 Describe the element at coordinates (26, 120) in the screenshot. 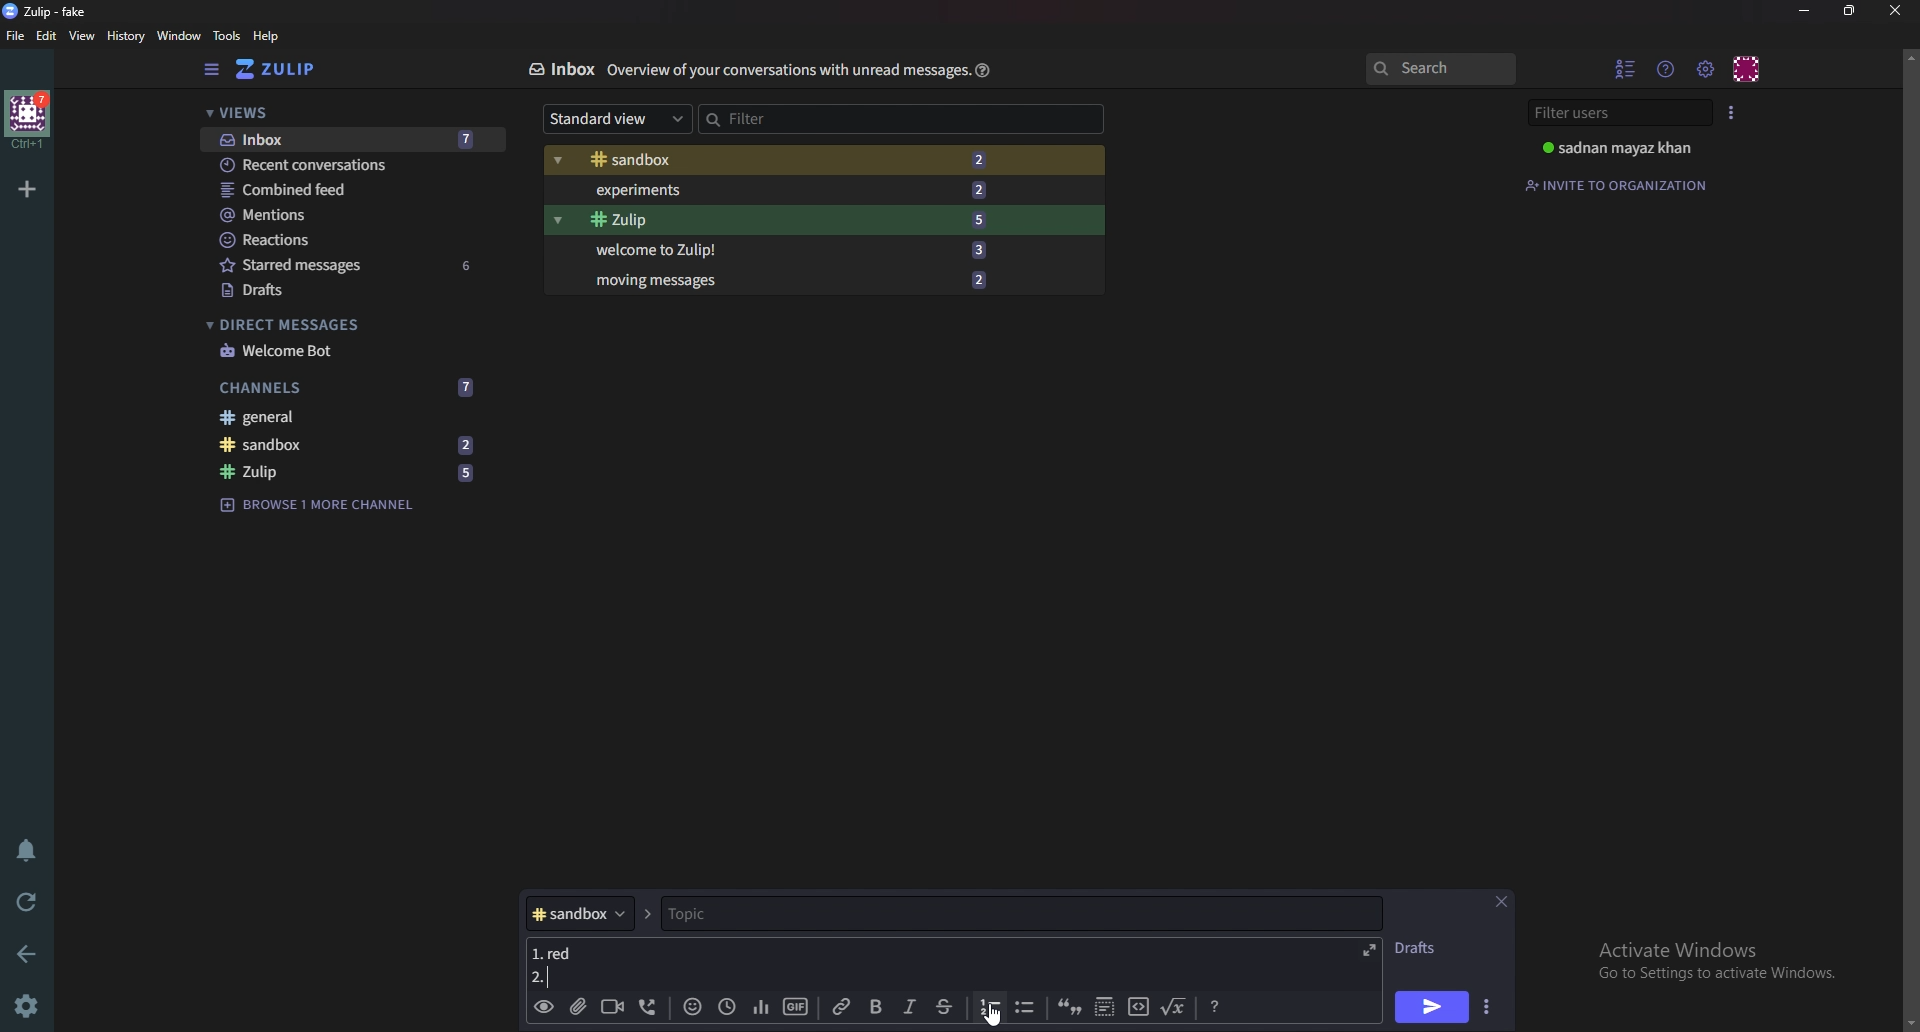

I see `home` at that location.